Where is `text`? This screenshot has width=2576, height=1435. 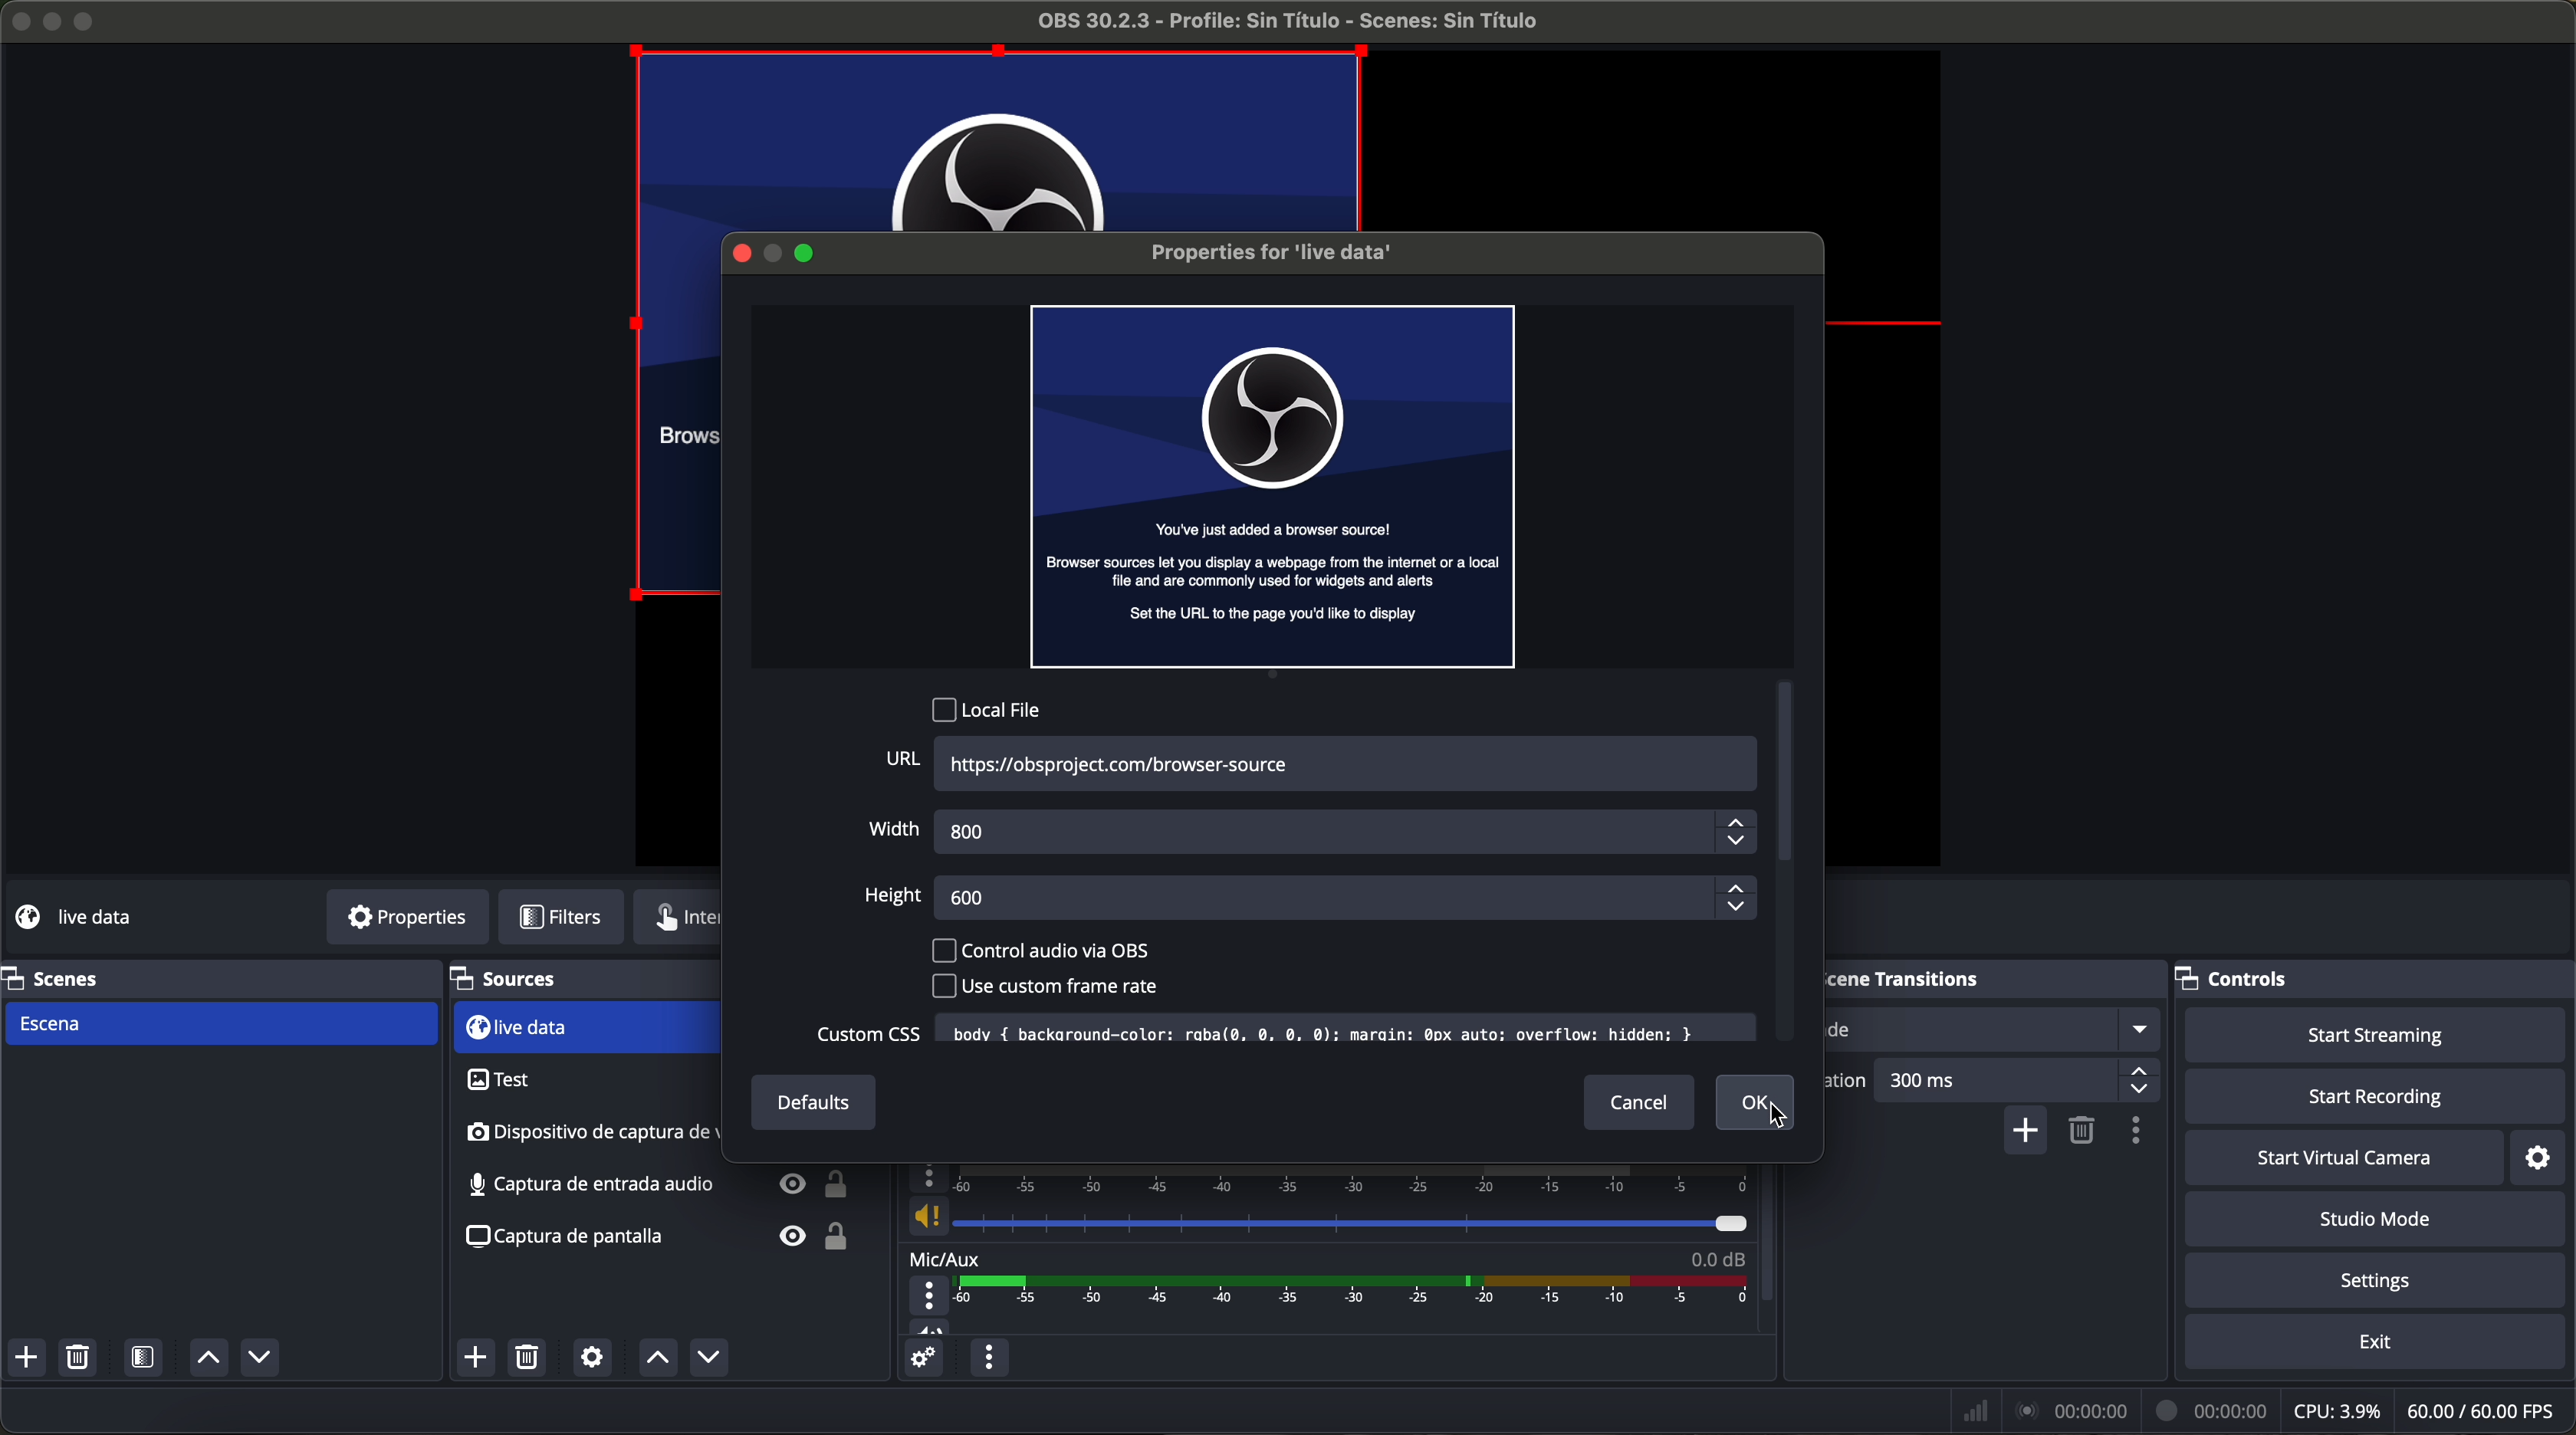
text is located at coordinates (1347, 1029).